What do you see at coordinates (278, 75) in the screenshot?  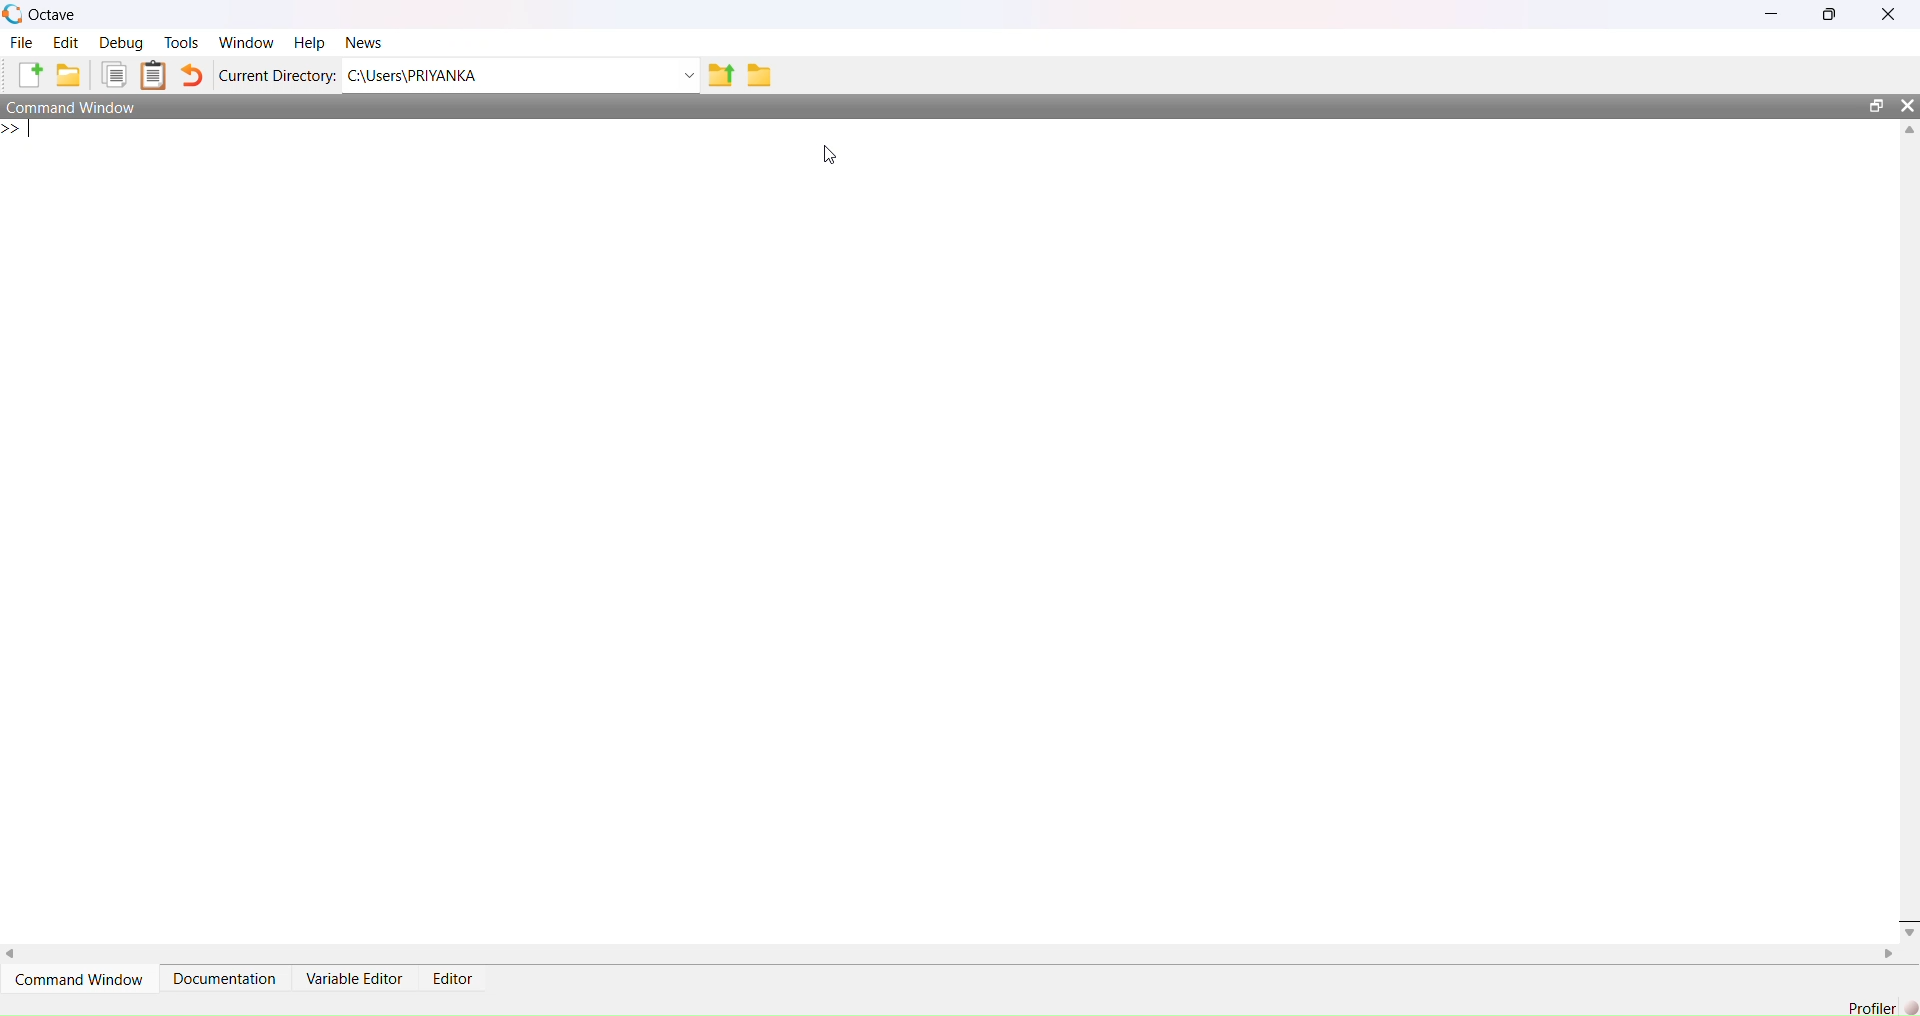 I see `Current Directory` at bounding box center [278, 75].